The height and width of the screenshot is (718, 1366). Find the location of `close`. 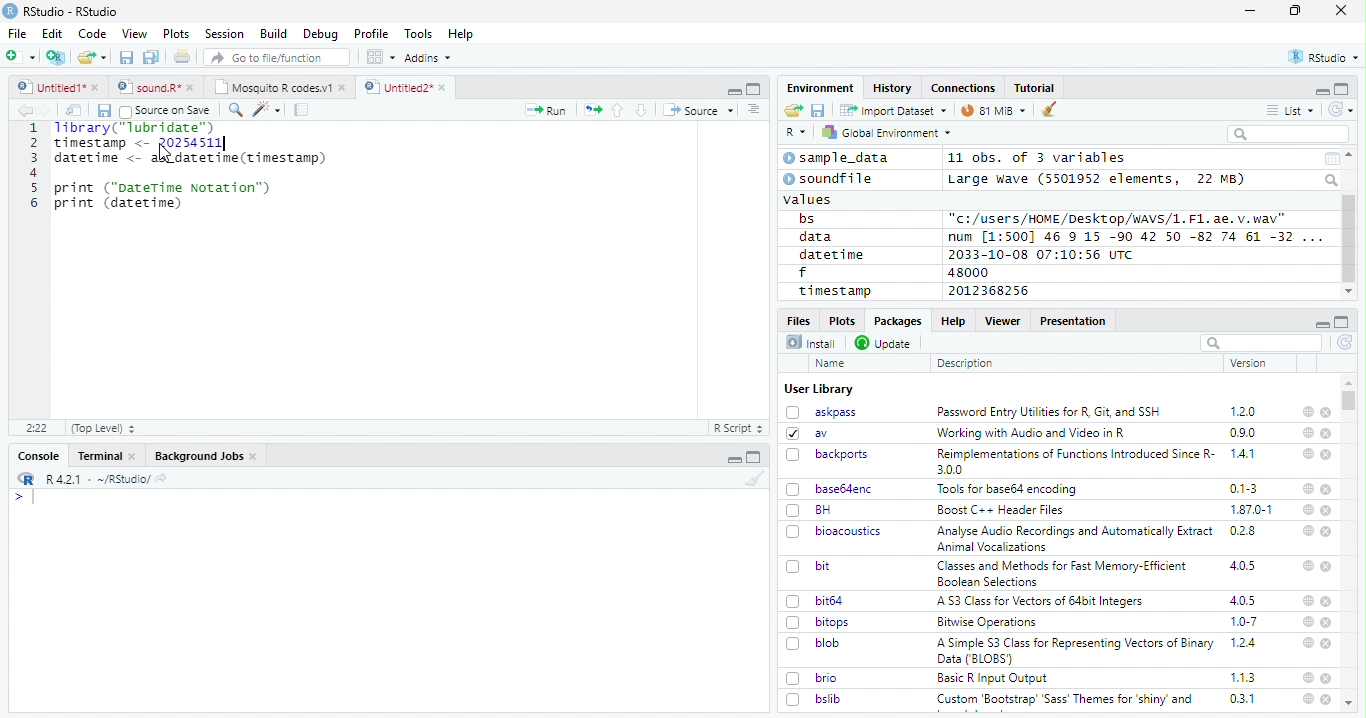

close is located at coordinates (1327, 455).